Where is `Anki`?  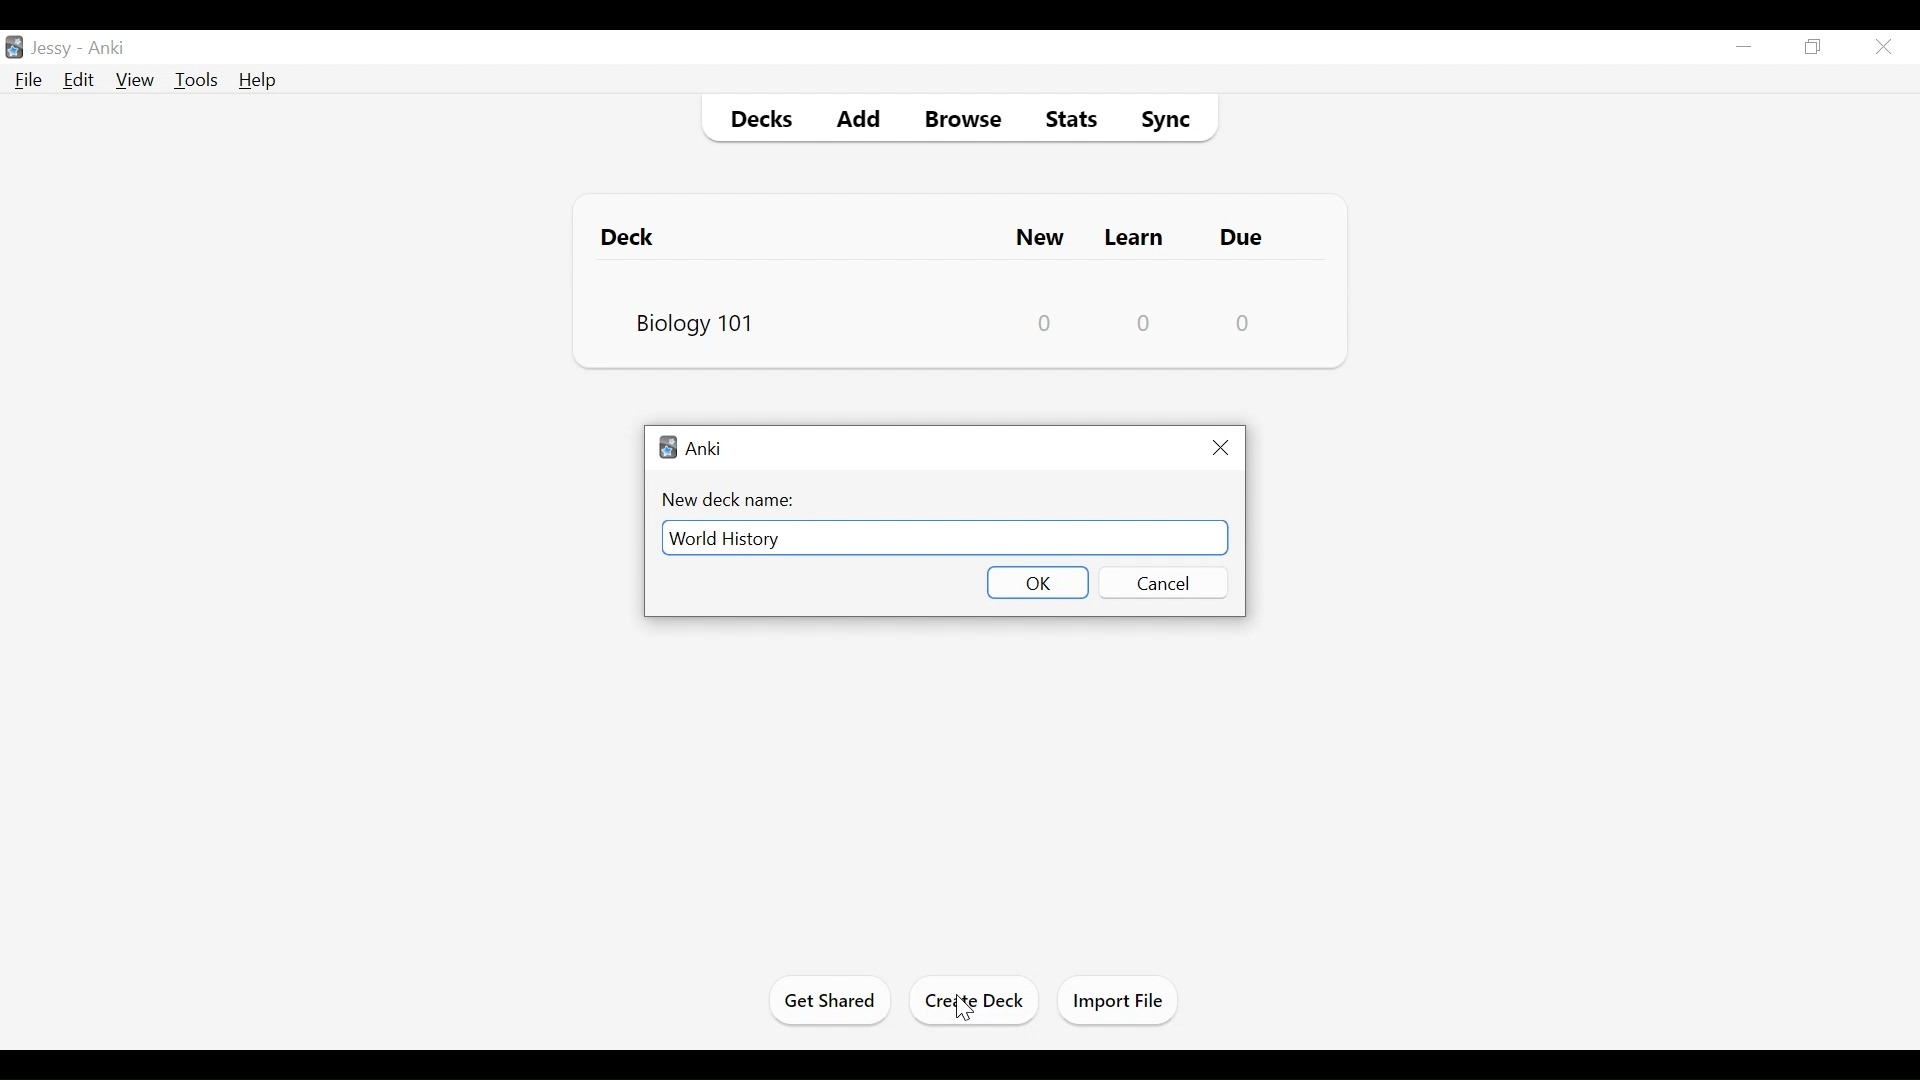
Anki is located at coordinates (112, 48).